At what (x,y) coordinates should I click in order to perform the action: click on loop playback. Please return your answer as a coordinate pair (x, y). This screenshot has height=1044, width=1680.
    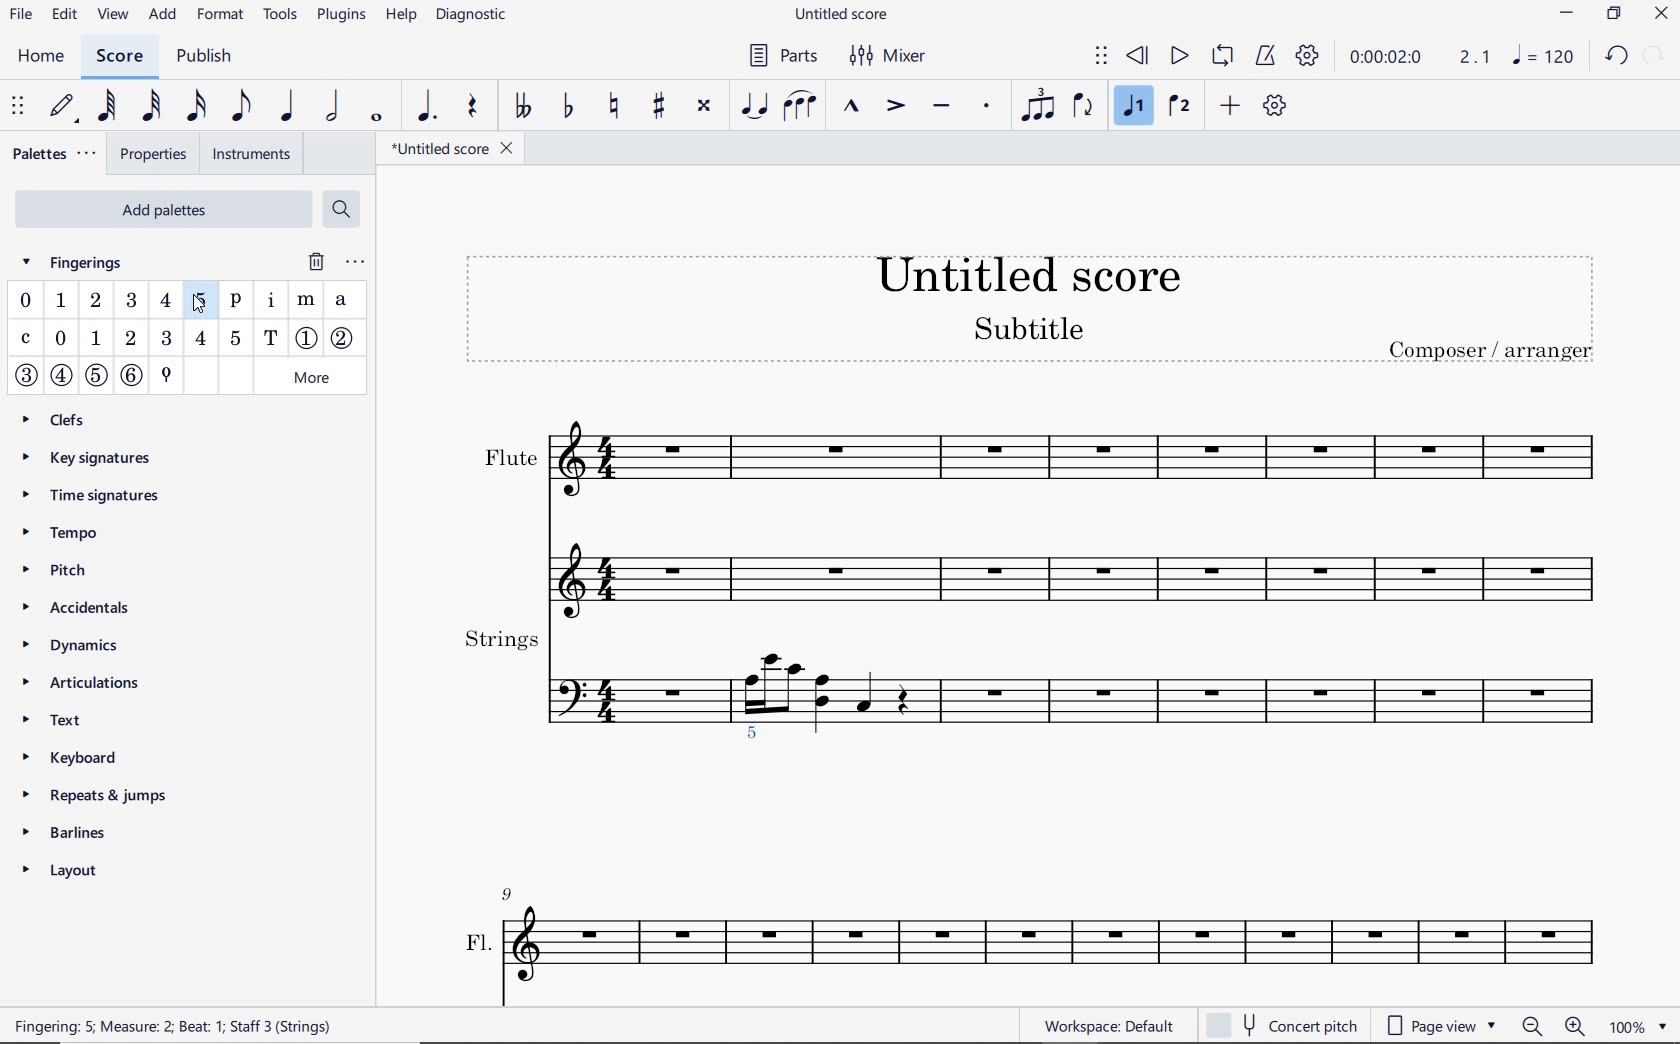
    Looking at the image, I should click on (1222, 57).